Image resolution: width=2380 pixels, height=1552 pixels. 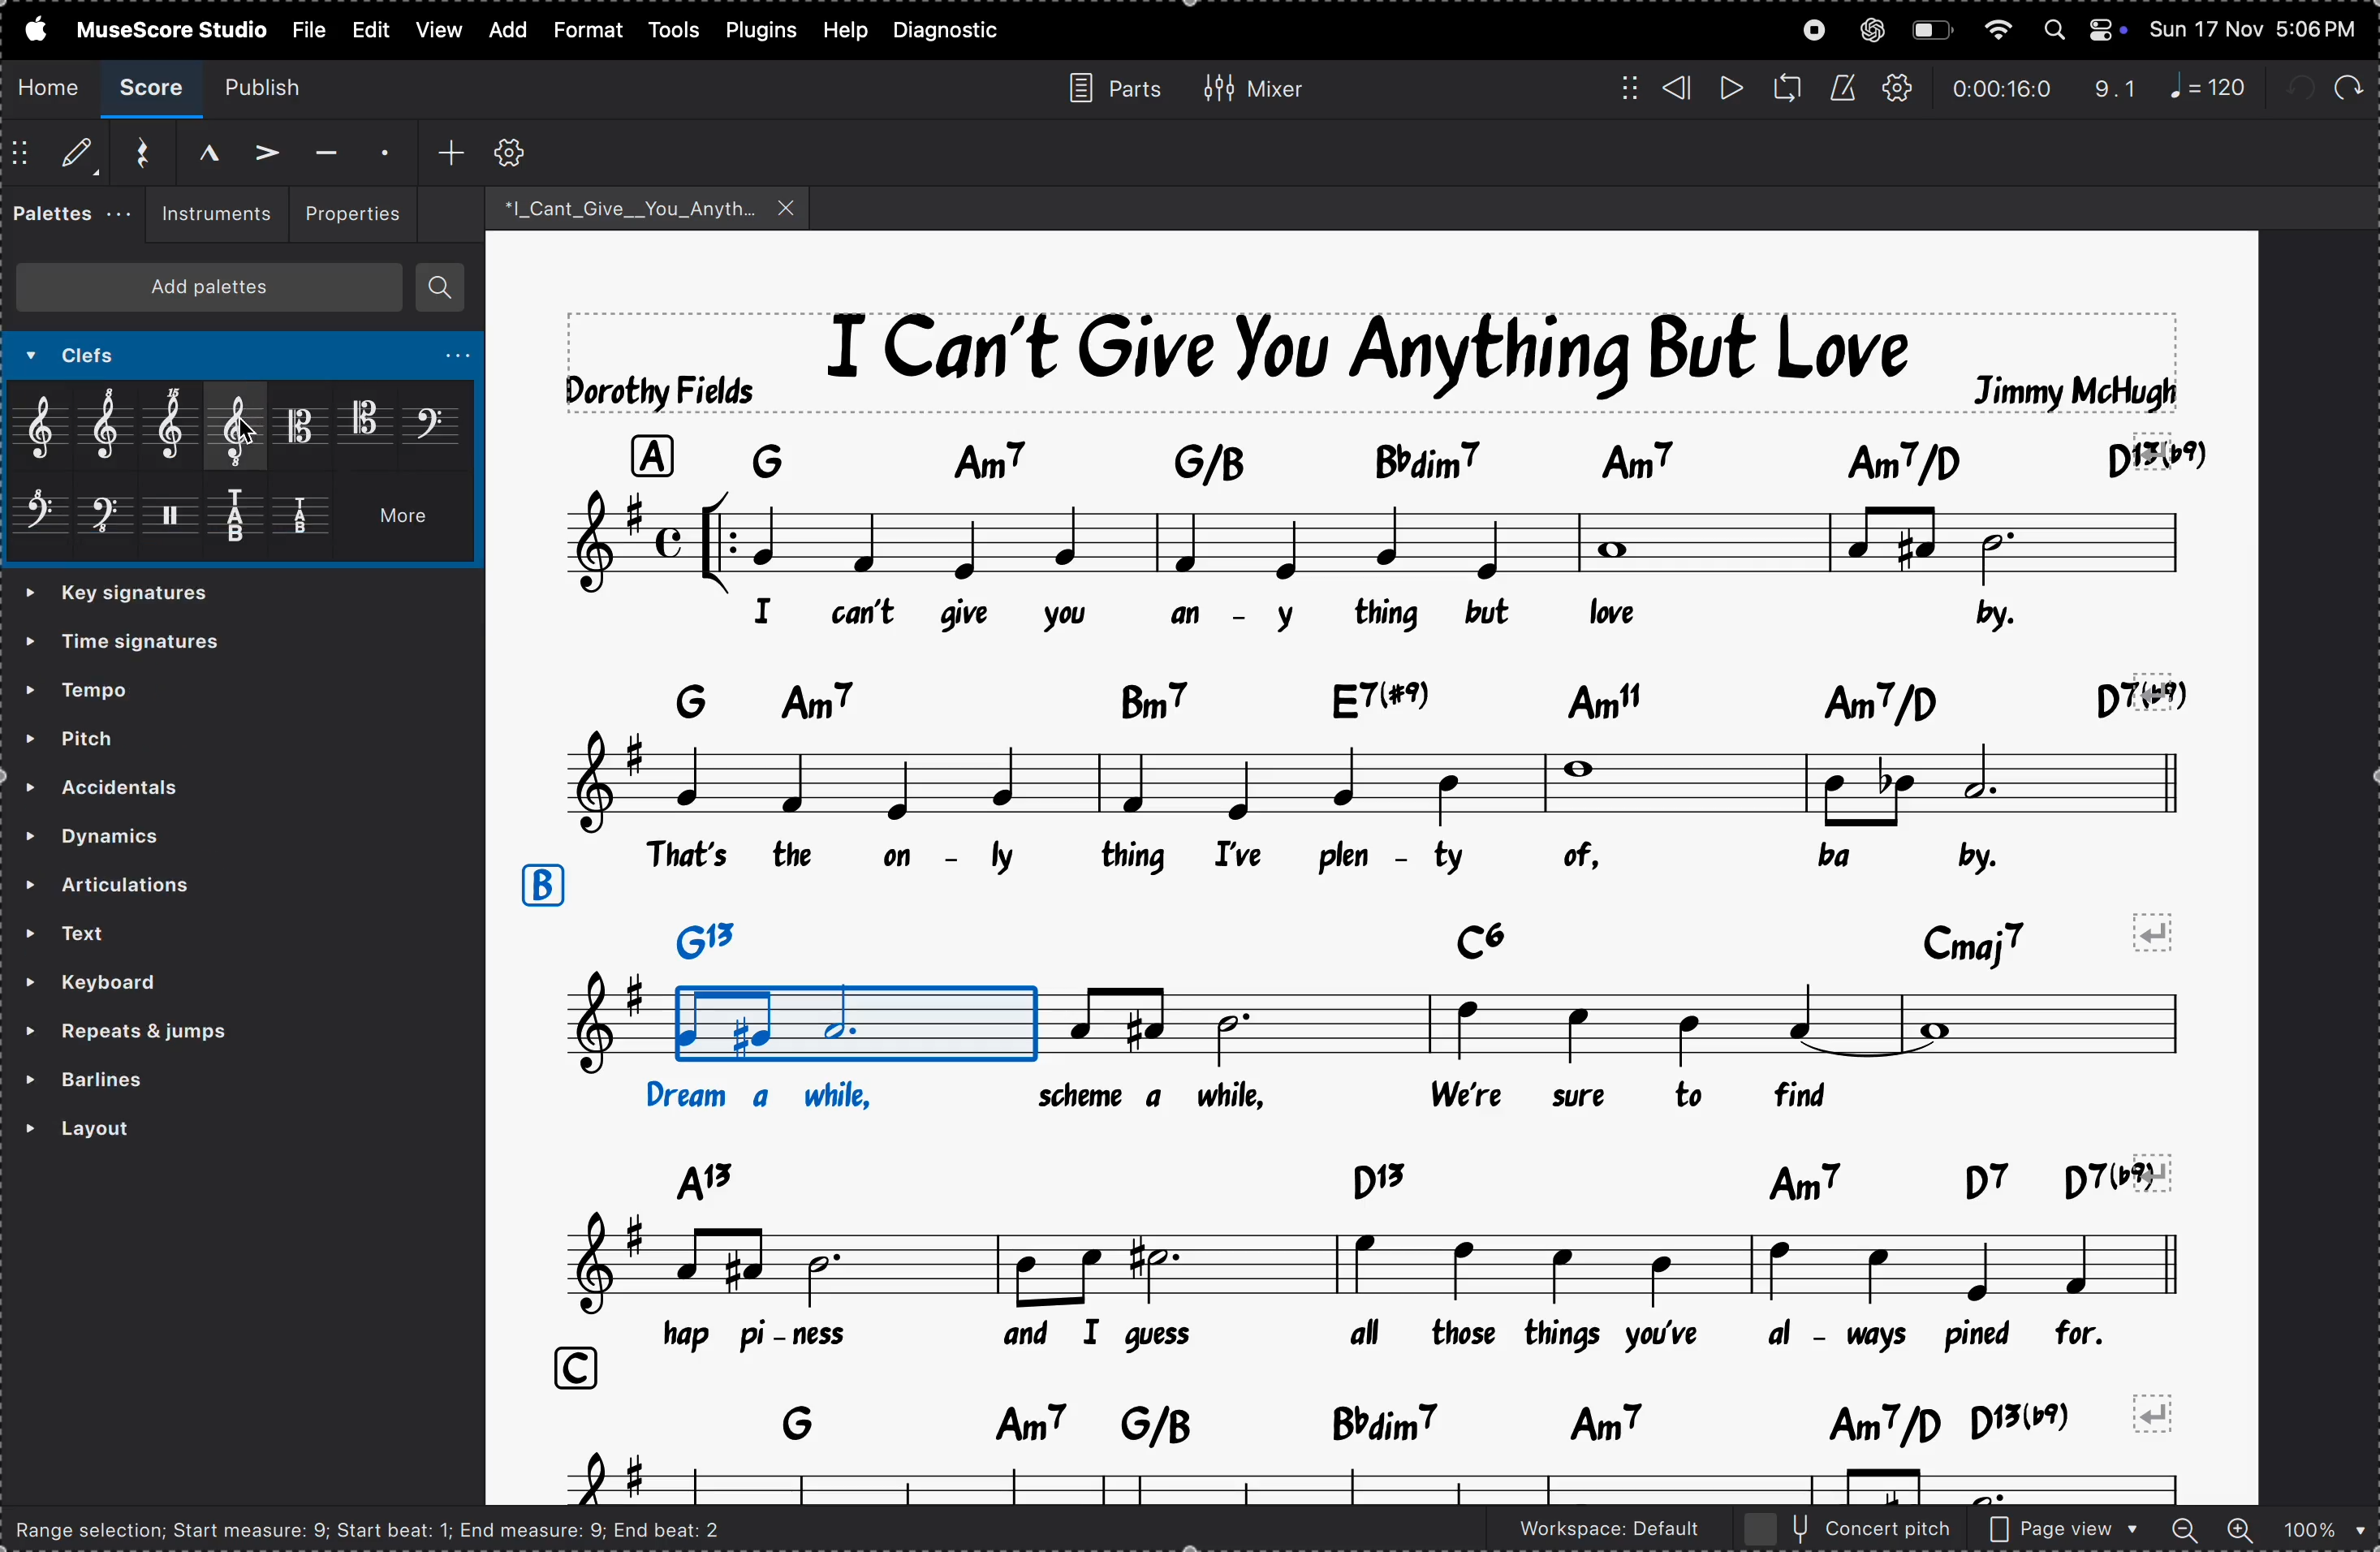 What do you see at coordinates (155, 89) in the screenshot?
I see `score` at bounding box center [155, 89].